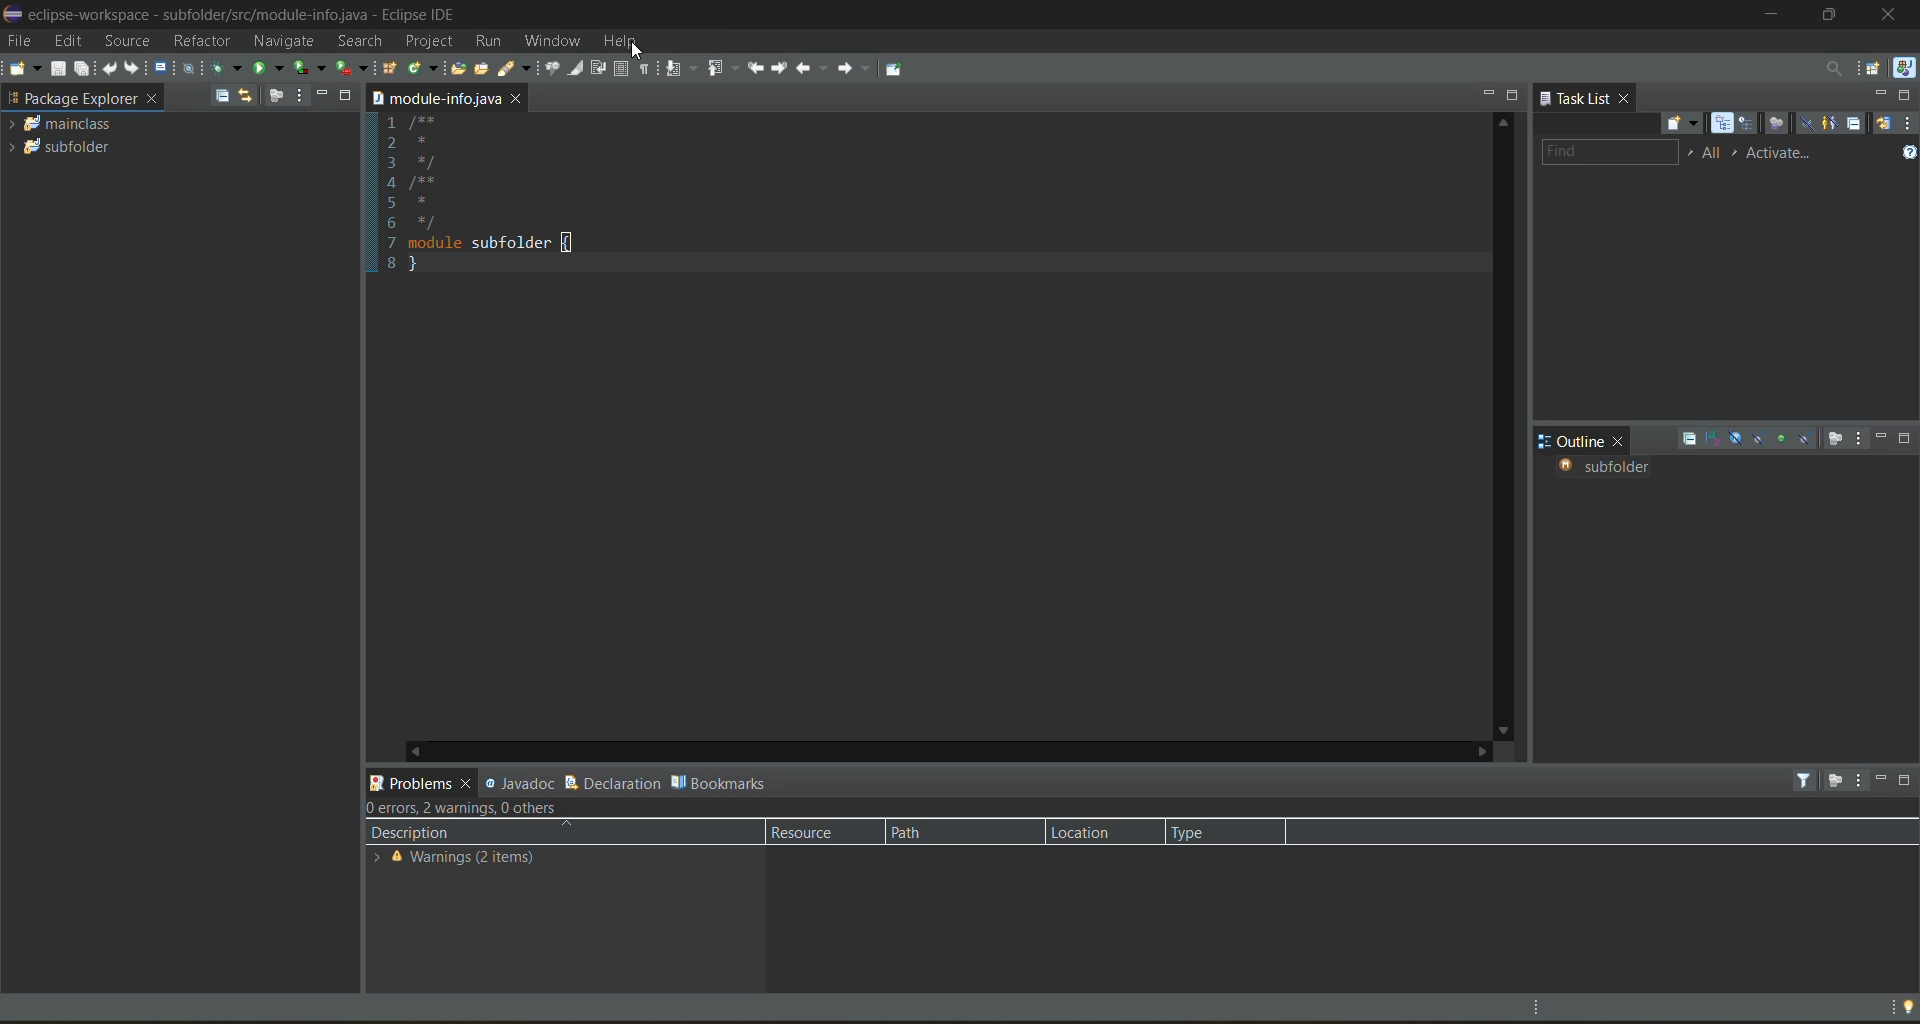 The height and width of the screenshot is (1024, 1920). What do you see at coordinates (84, 69) in the screenshot?
I see `save all` at bounding box center [84, 69].